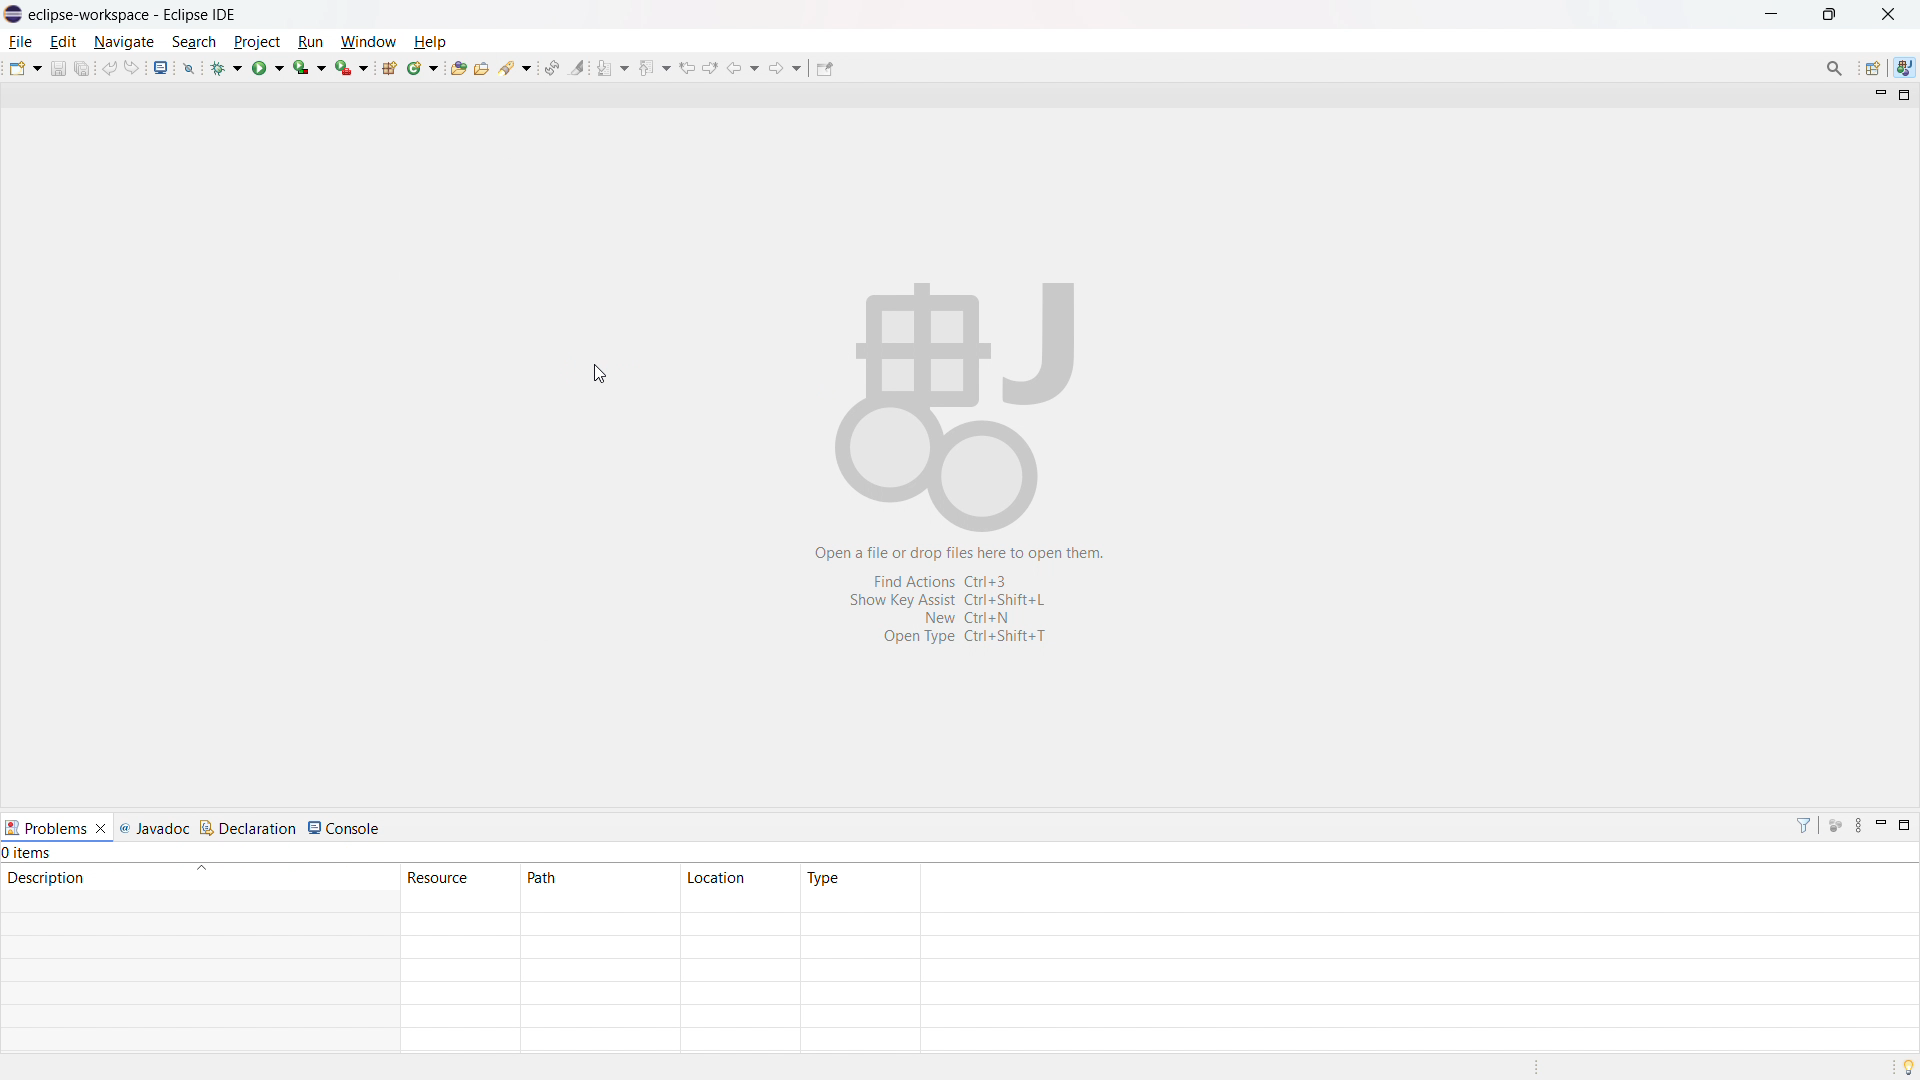 The width and height of the screenshot is (1920, 1080). What do you see at coordinates (125, 42) in the screenshot?
I see `navigate` at bounding box center [125, 42].